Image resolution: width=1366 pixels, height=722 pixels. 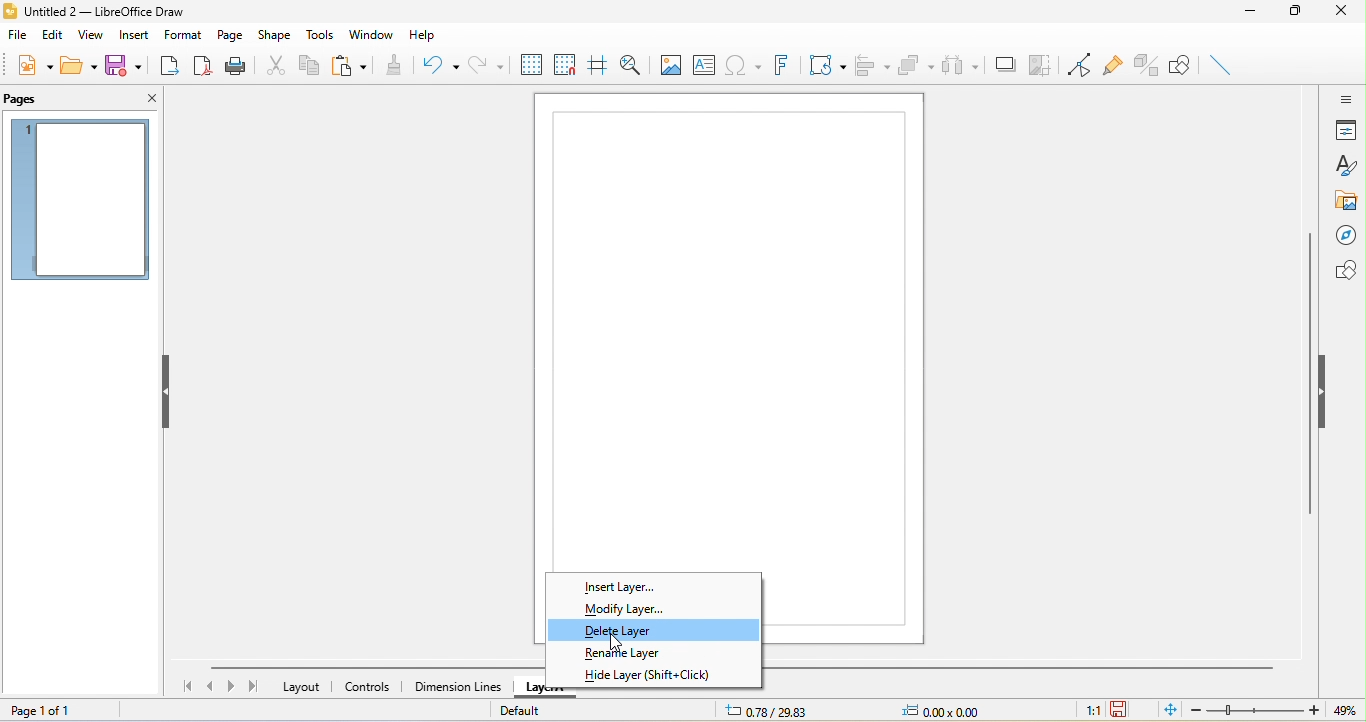 I want to click on modify layer, so click(x=654, y=607).